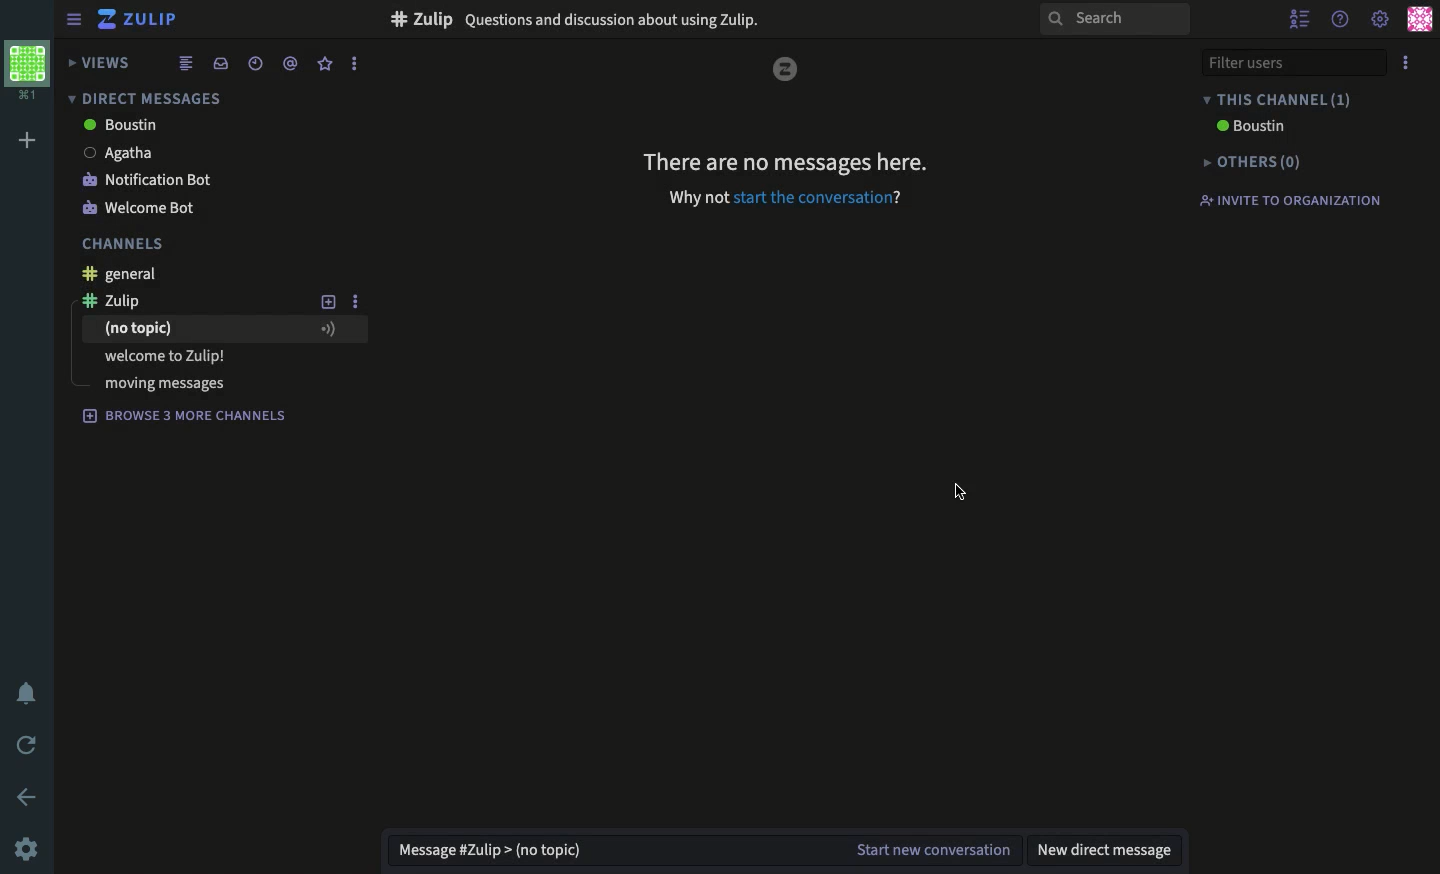  I want to click on add workspace, so click(29, 138).